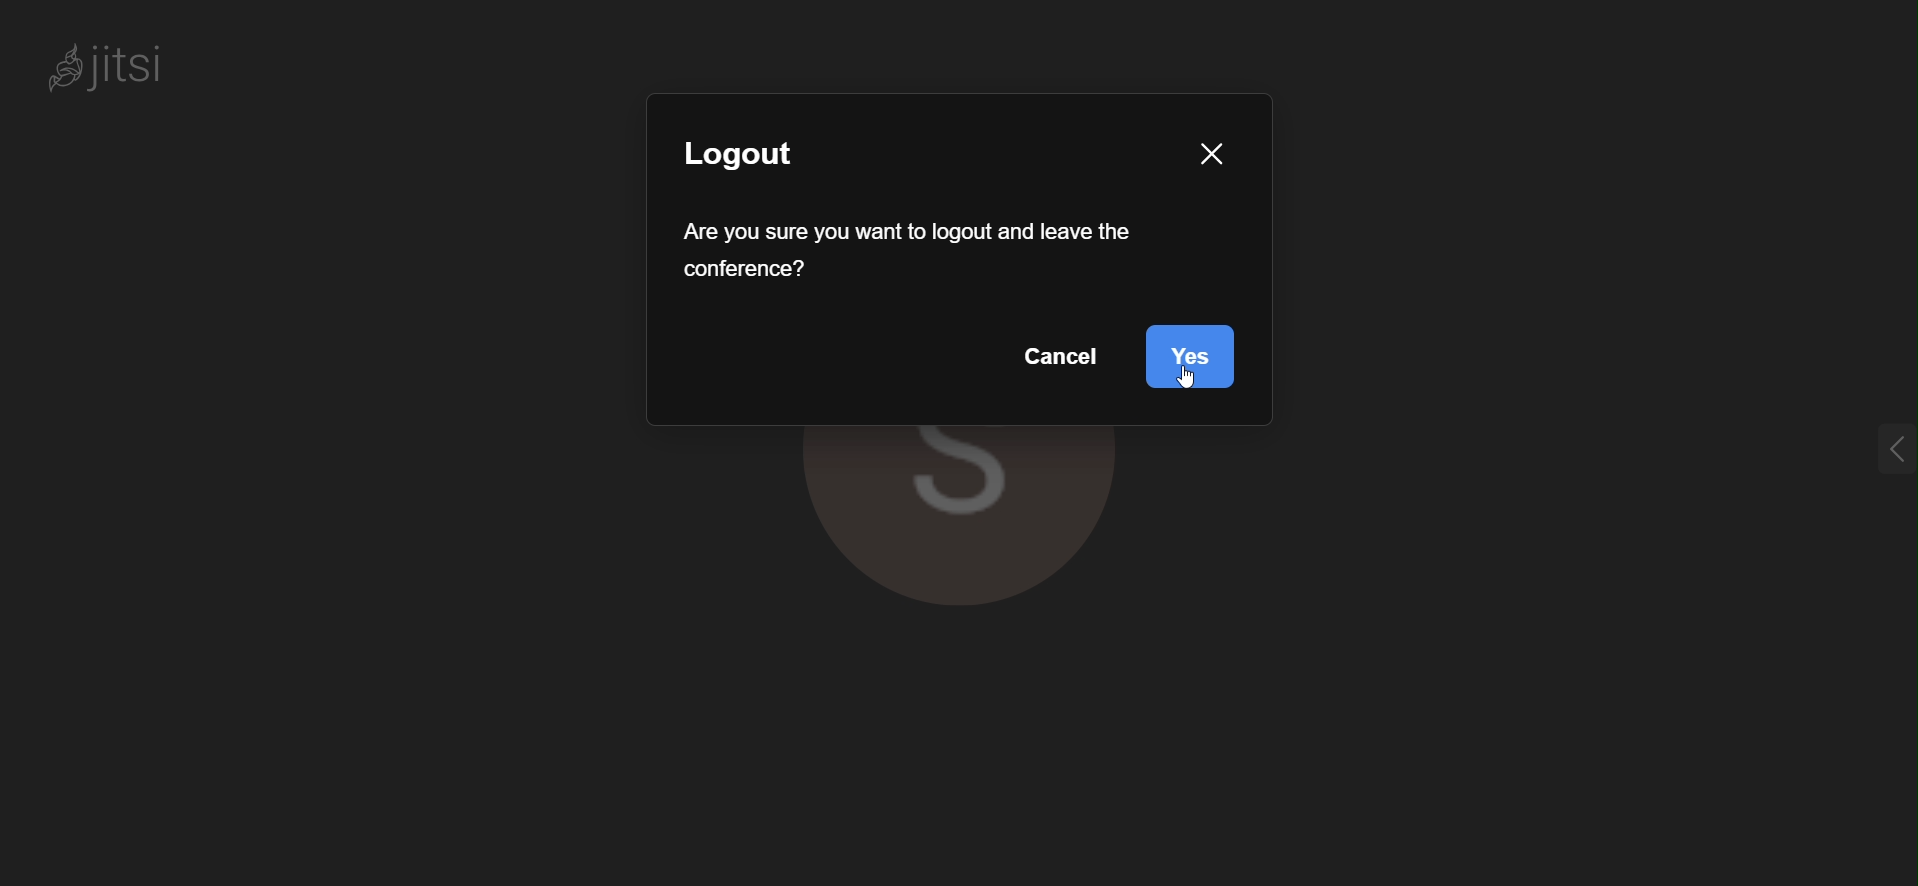  Describe the element at coordinates (1188, 356) in the screenshot. I see `yes` at that location.